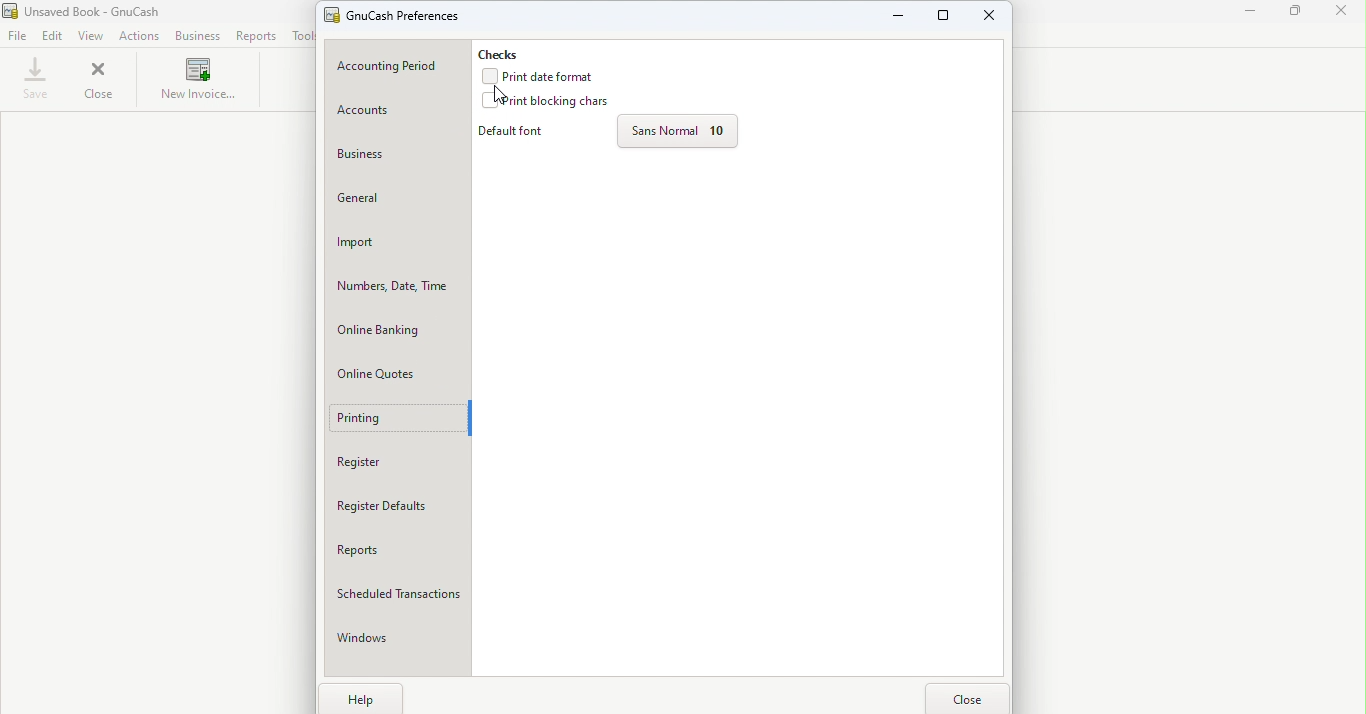 Image resolution: width=1366 pixels, height=714 pixels. Describe the element at coordinates (400, 555) in the screenshot. I see `Reports` at that location.